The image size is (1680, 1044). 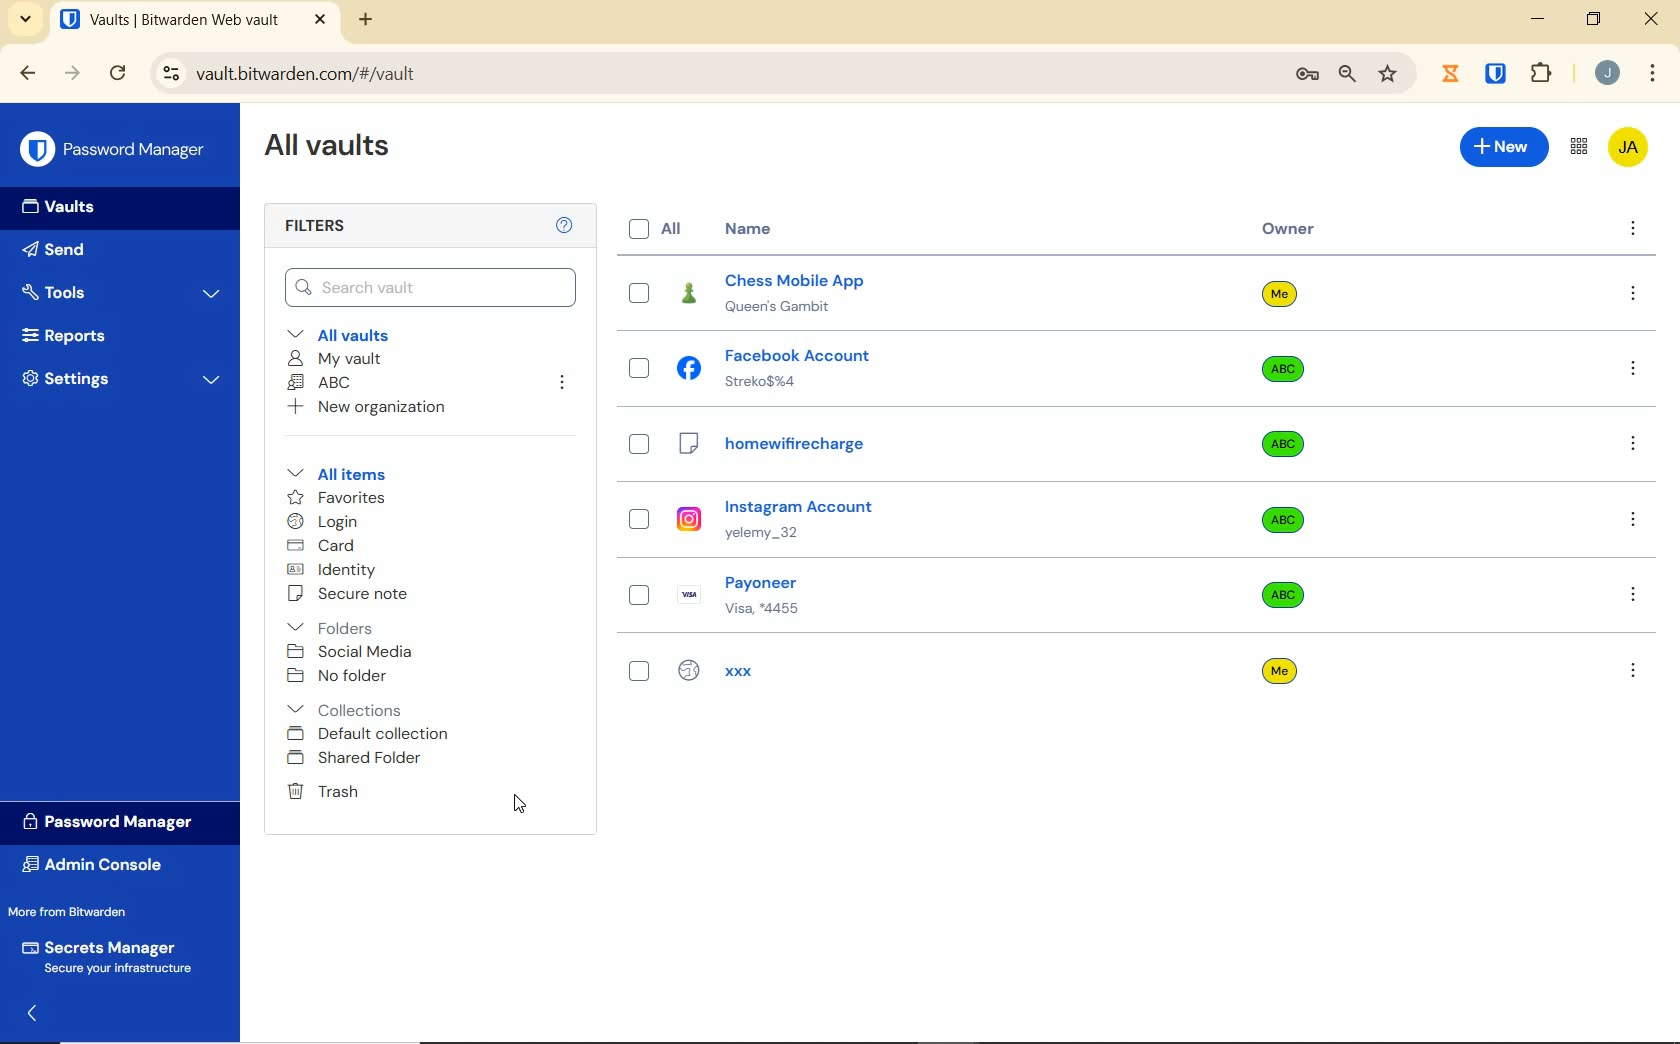 What do you see at coordinates (115, 150) in the screenshot?
I see `Password Manager` at bounding box center [115, 150].